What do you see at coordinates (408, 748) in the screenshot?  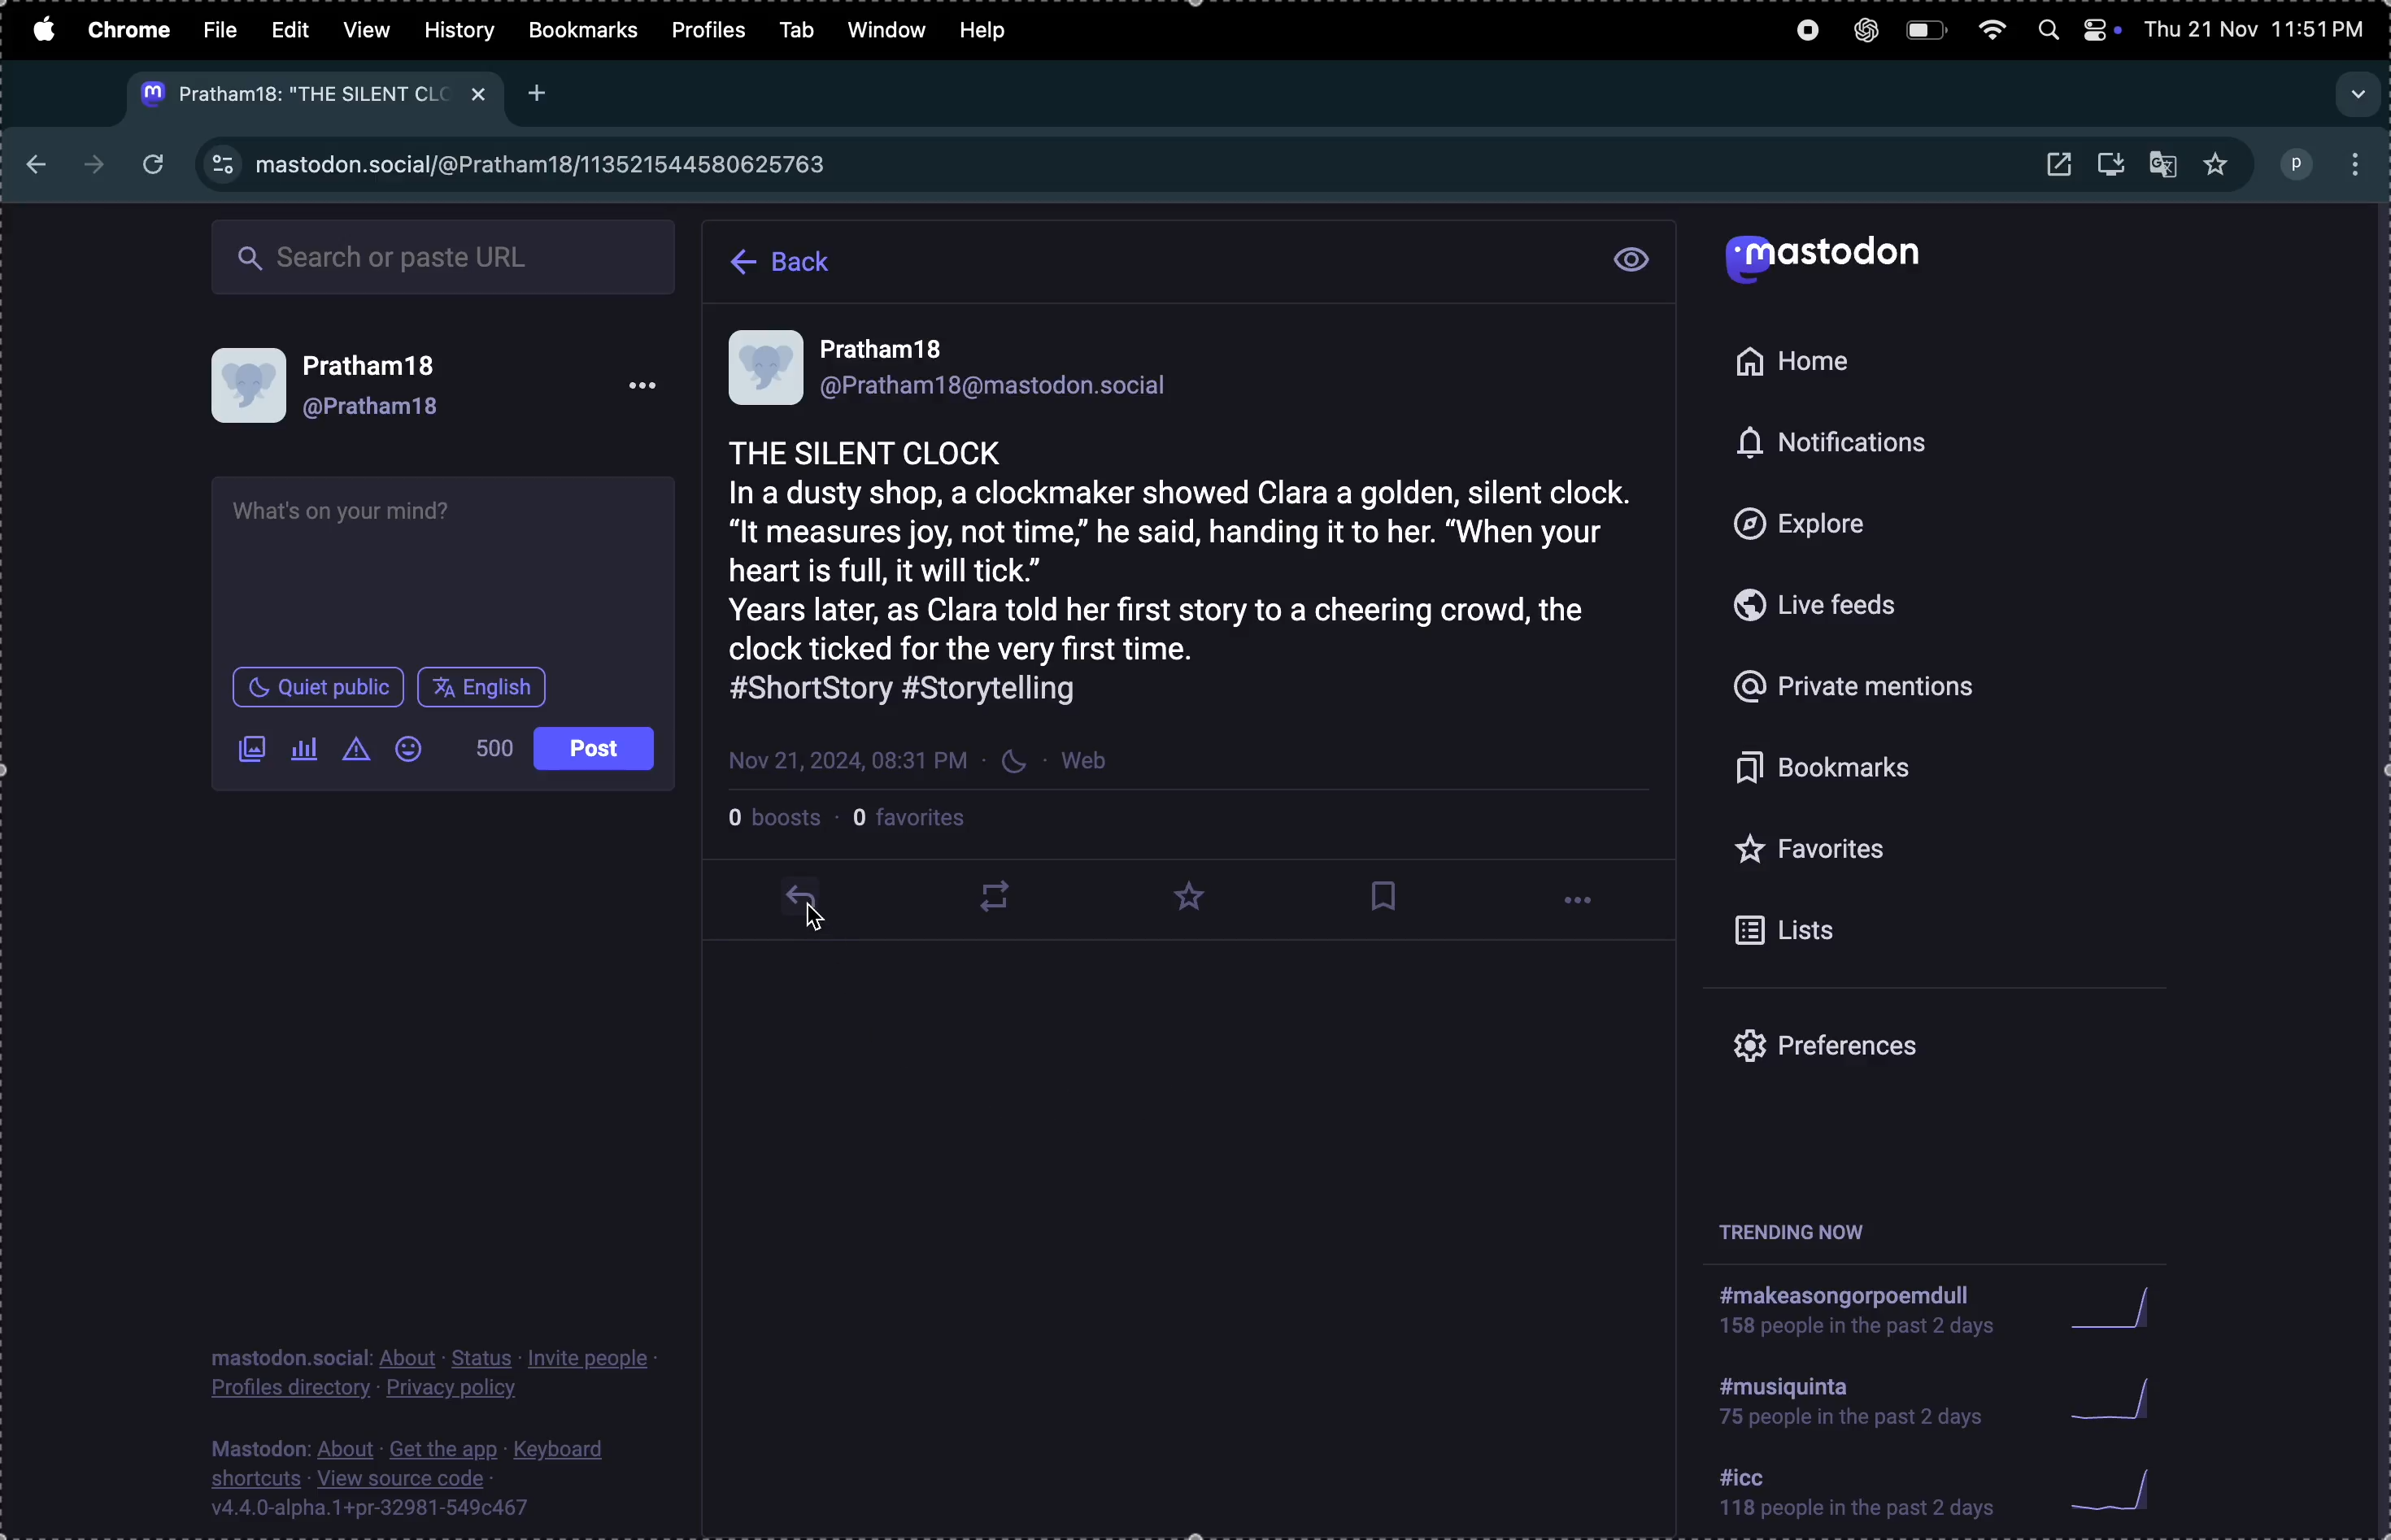 I see `add emoji` at bounding box center [408, 748].